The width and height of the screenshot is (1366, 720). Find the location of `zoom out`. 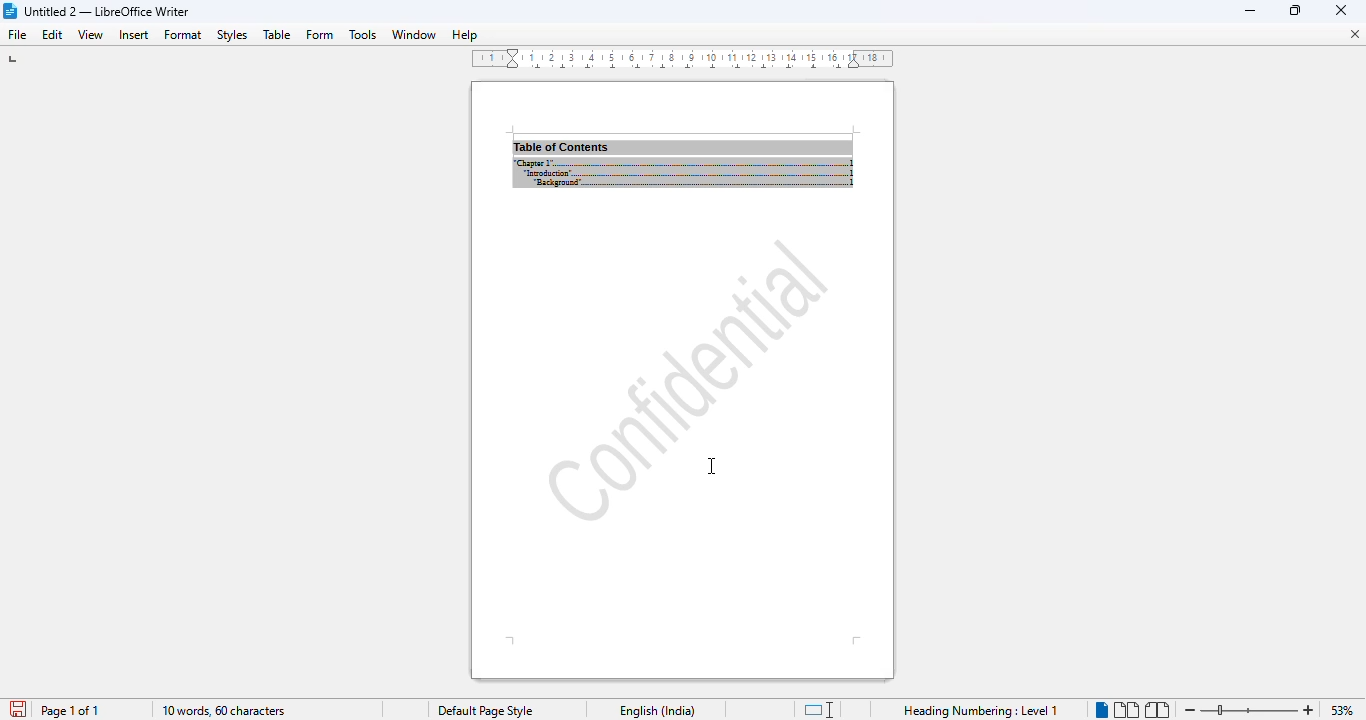

zoom out is located at coordinates (1190, 709).